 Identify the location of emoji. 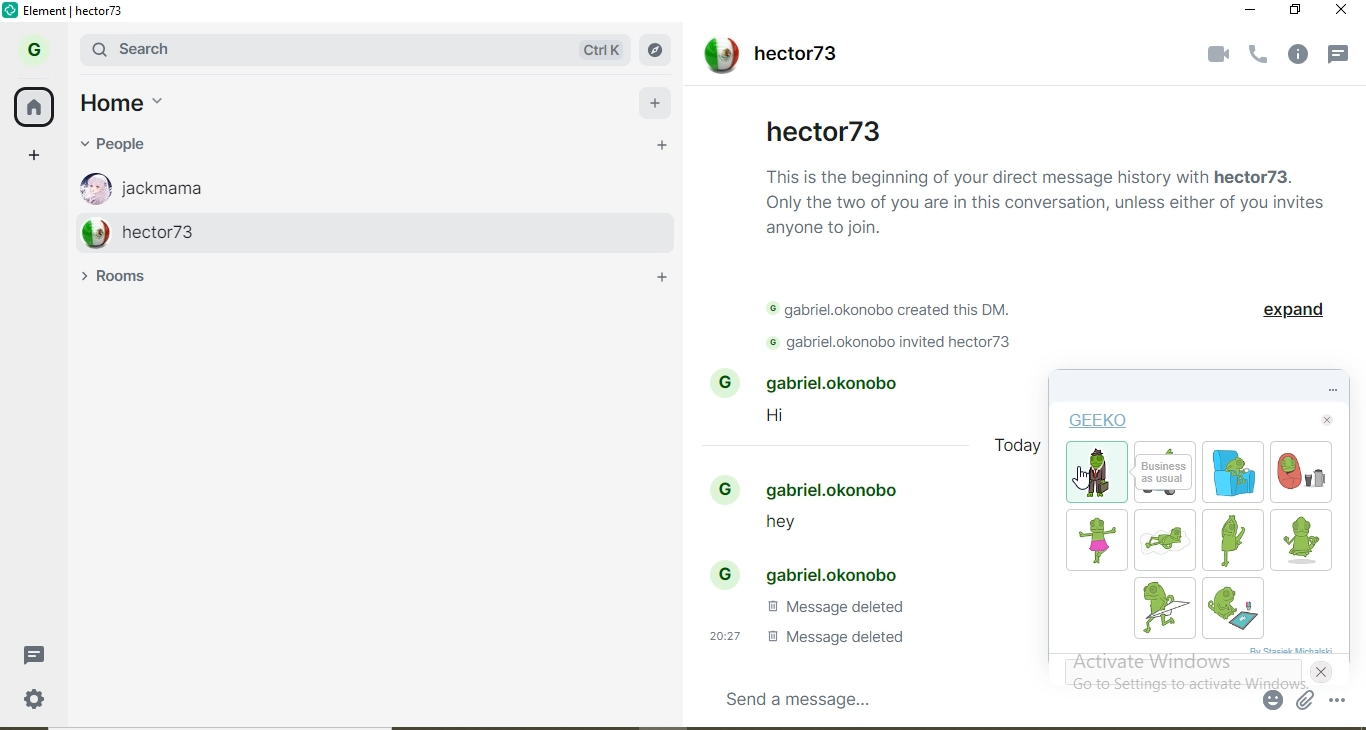
(1274, 701).